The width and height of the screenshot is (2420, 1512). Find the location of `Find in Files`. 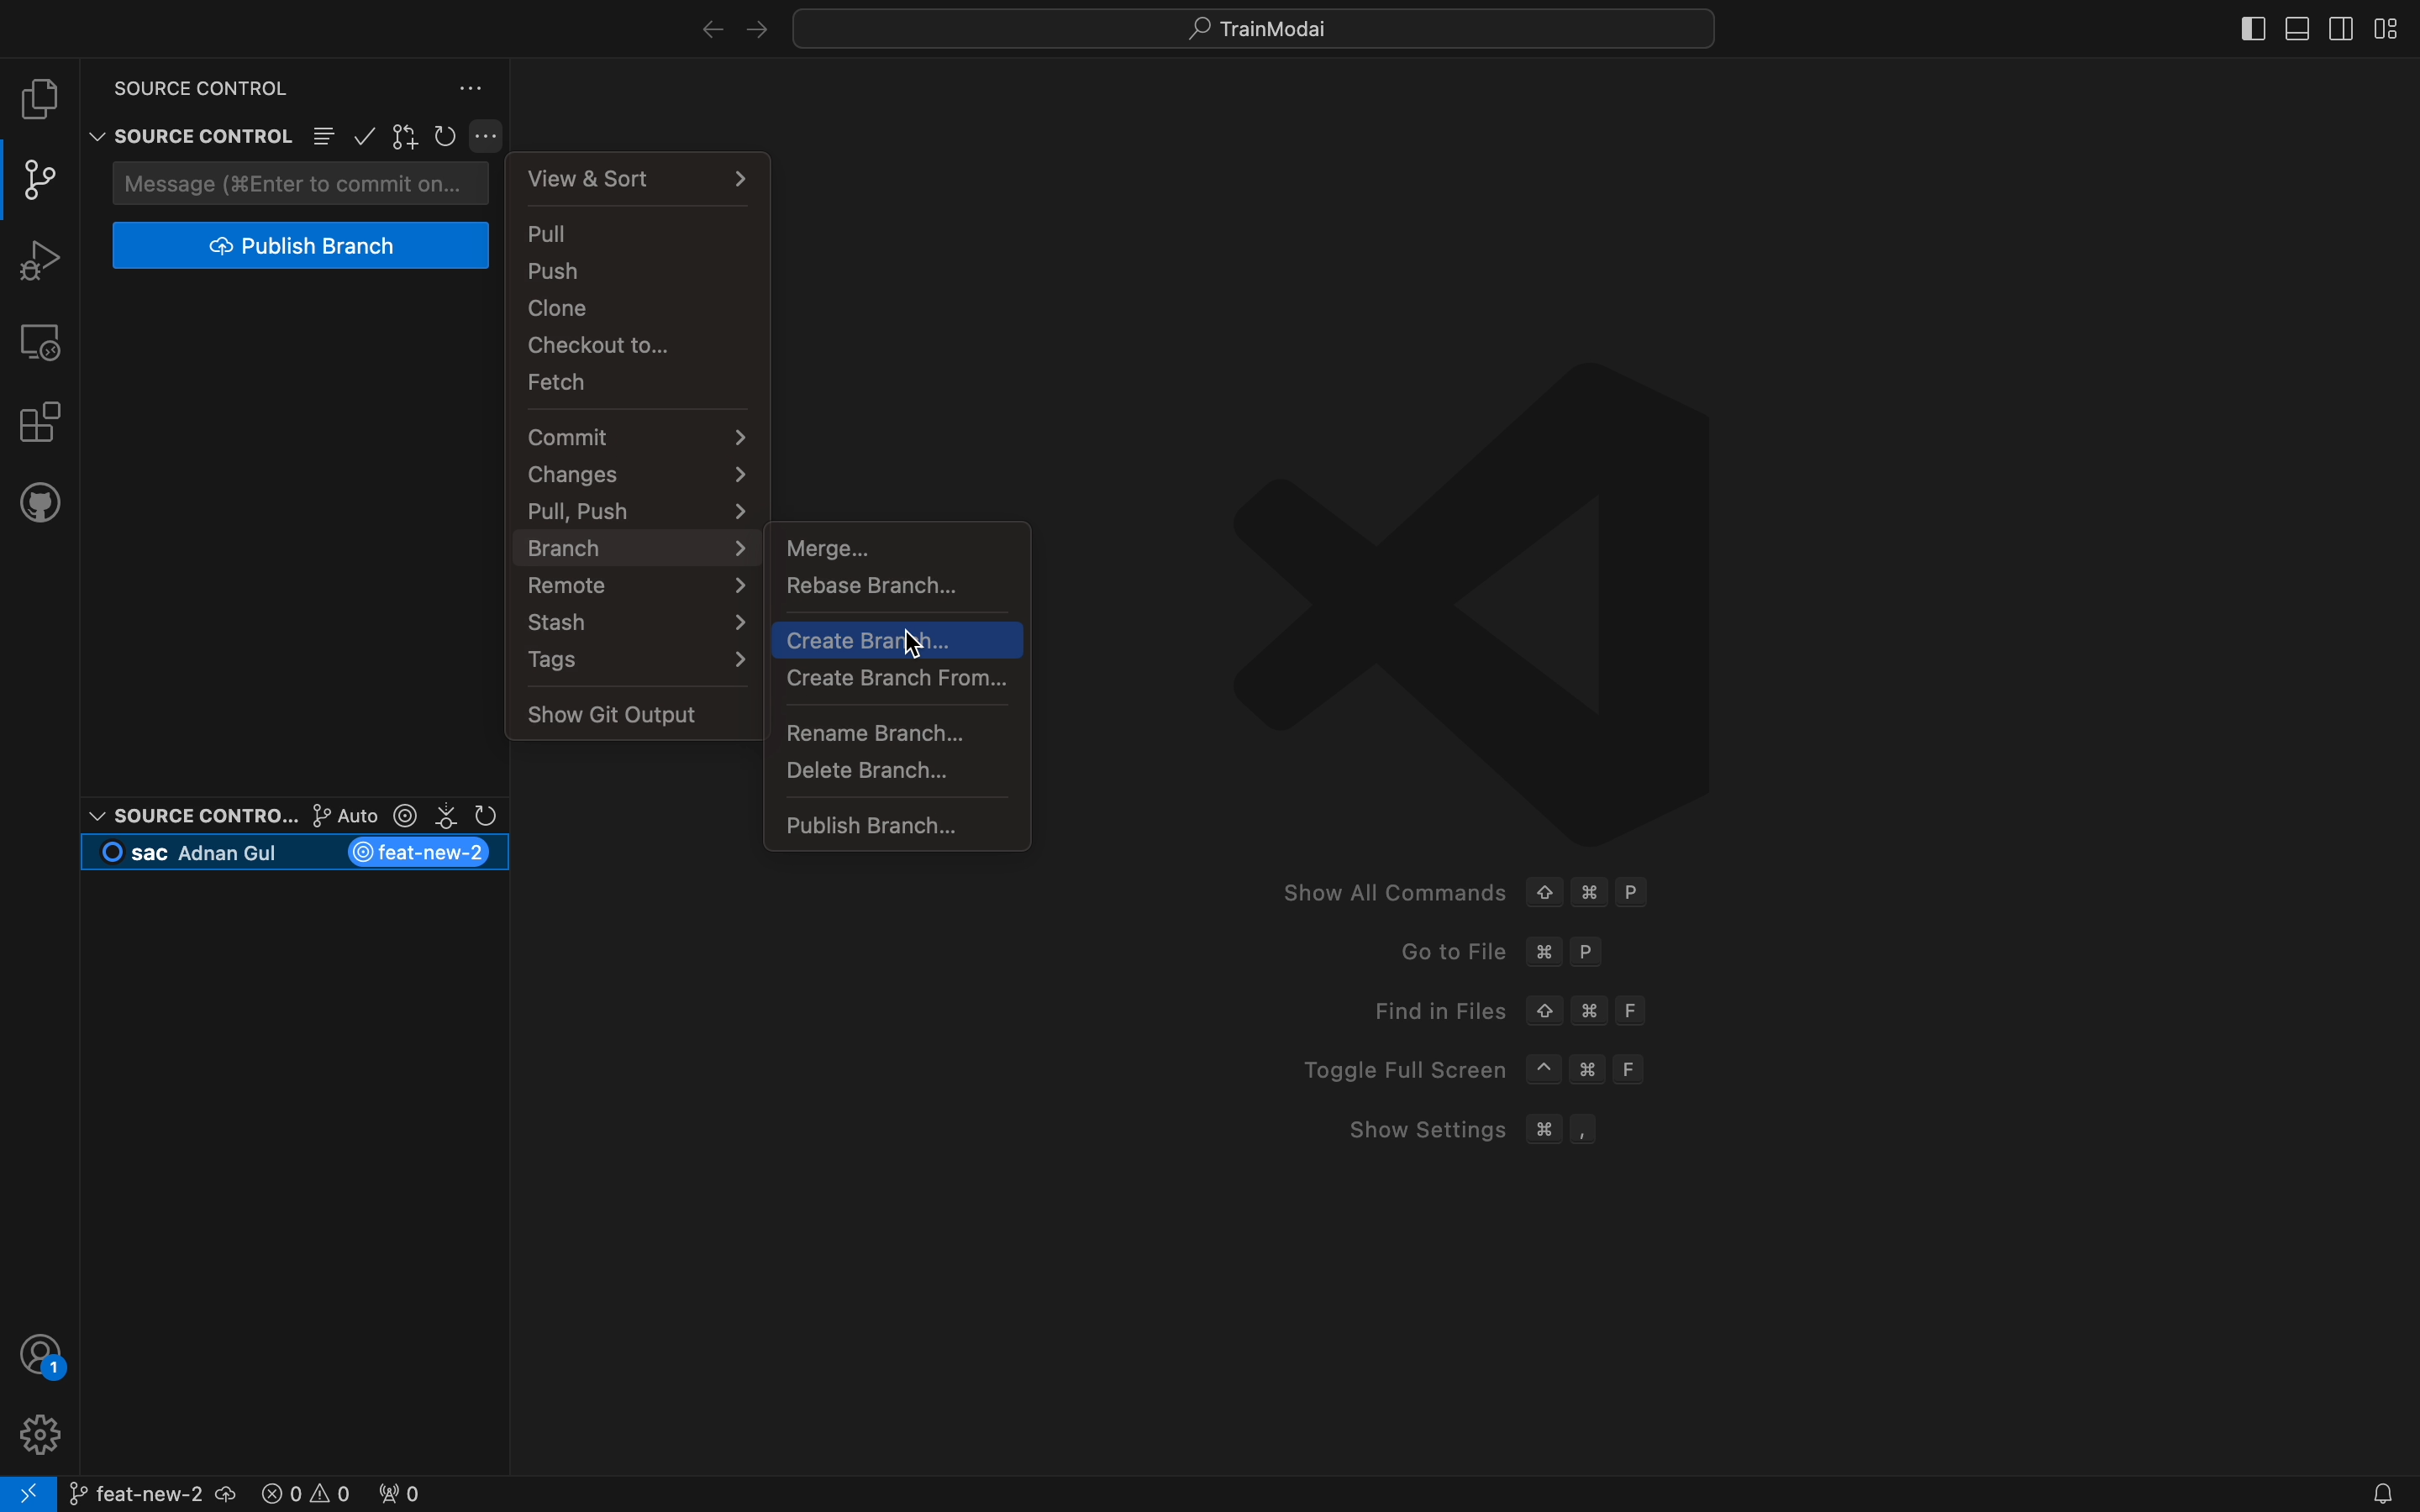

Find in Files is located at coordinates (1423, 1010).